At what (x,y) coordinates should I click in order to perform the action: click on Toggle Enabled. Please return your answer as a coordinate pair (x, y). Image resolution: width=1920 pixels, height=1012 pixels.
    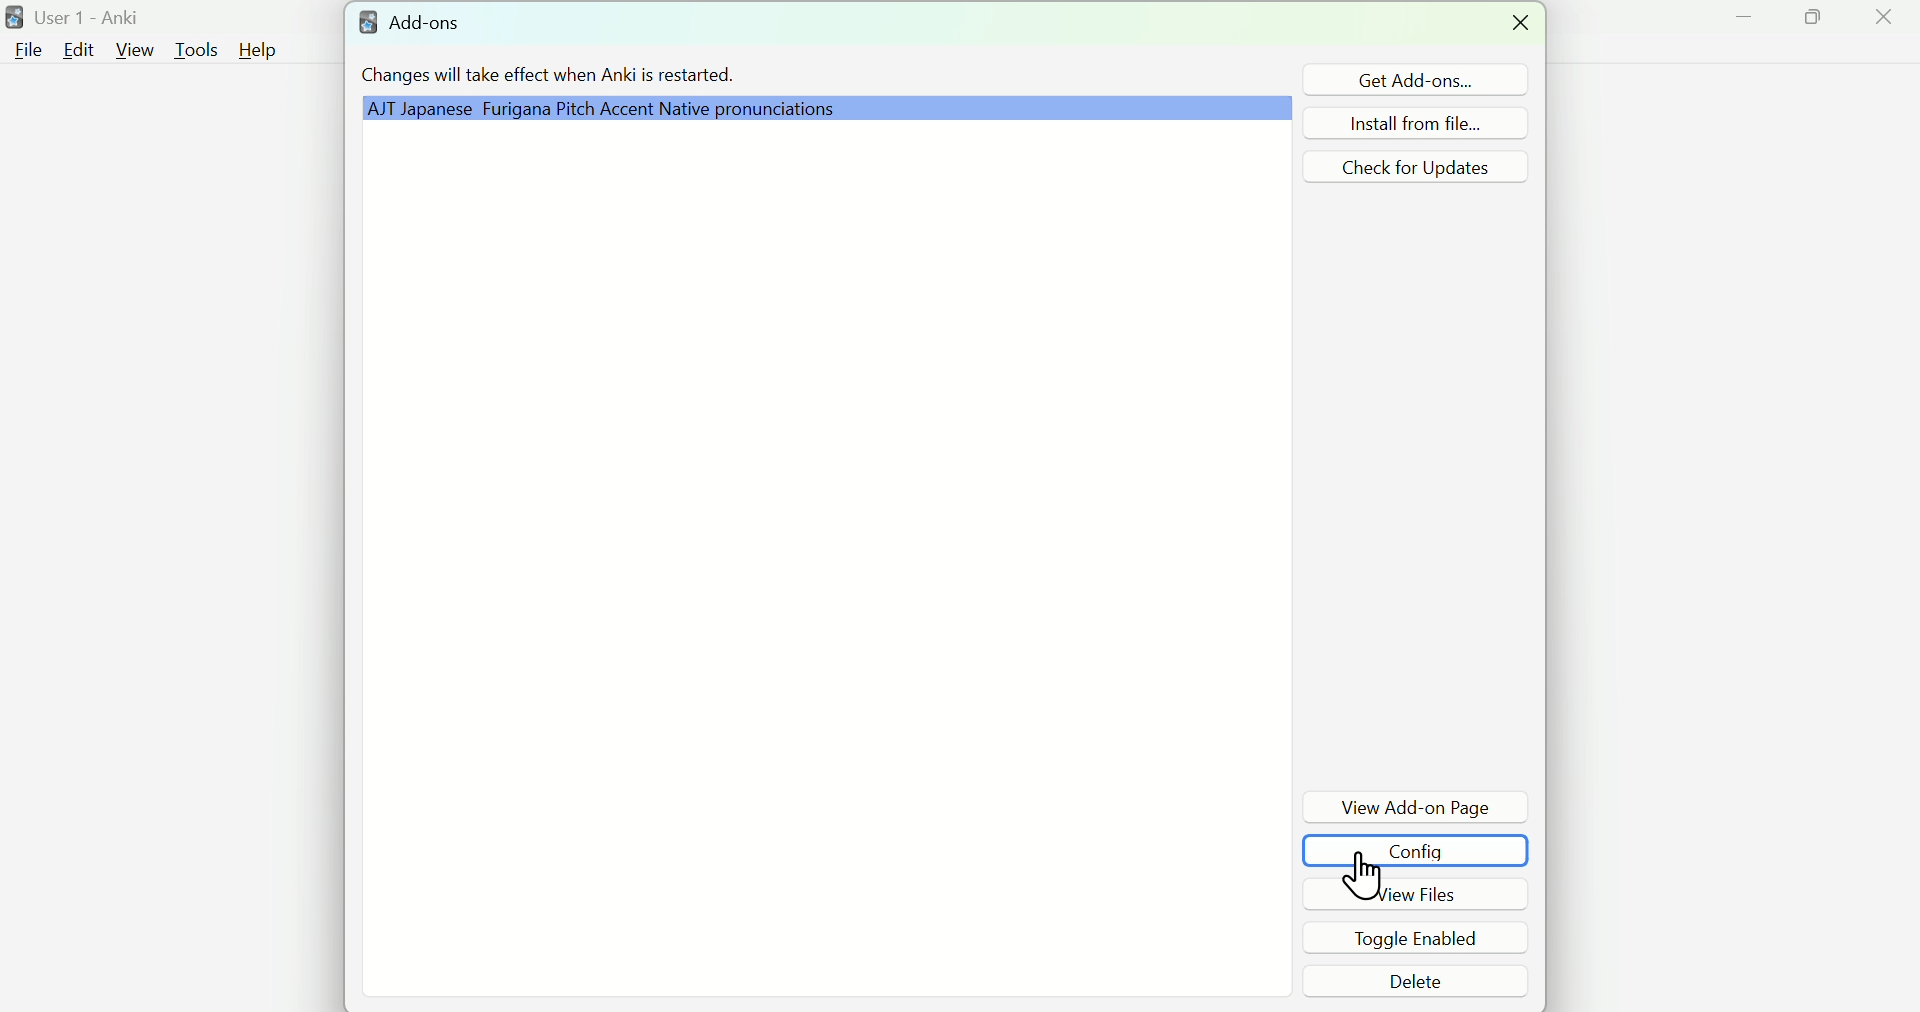
    Looking at the image, I should click on (1410, 939).